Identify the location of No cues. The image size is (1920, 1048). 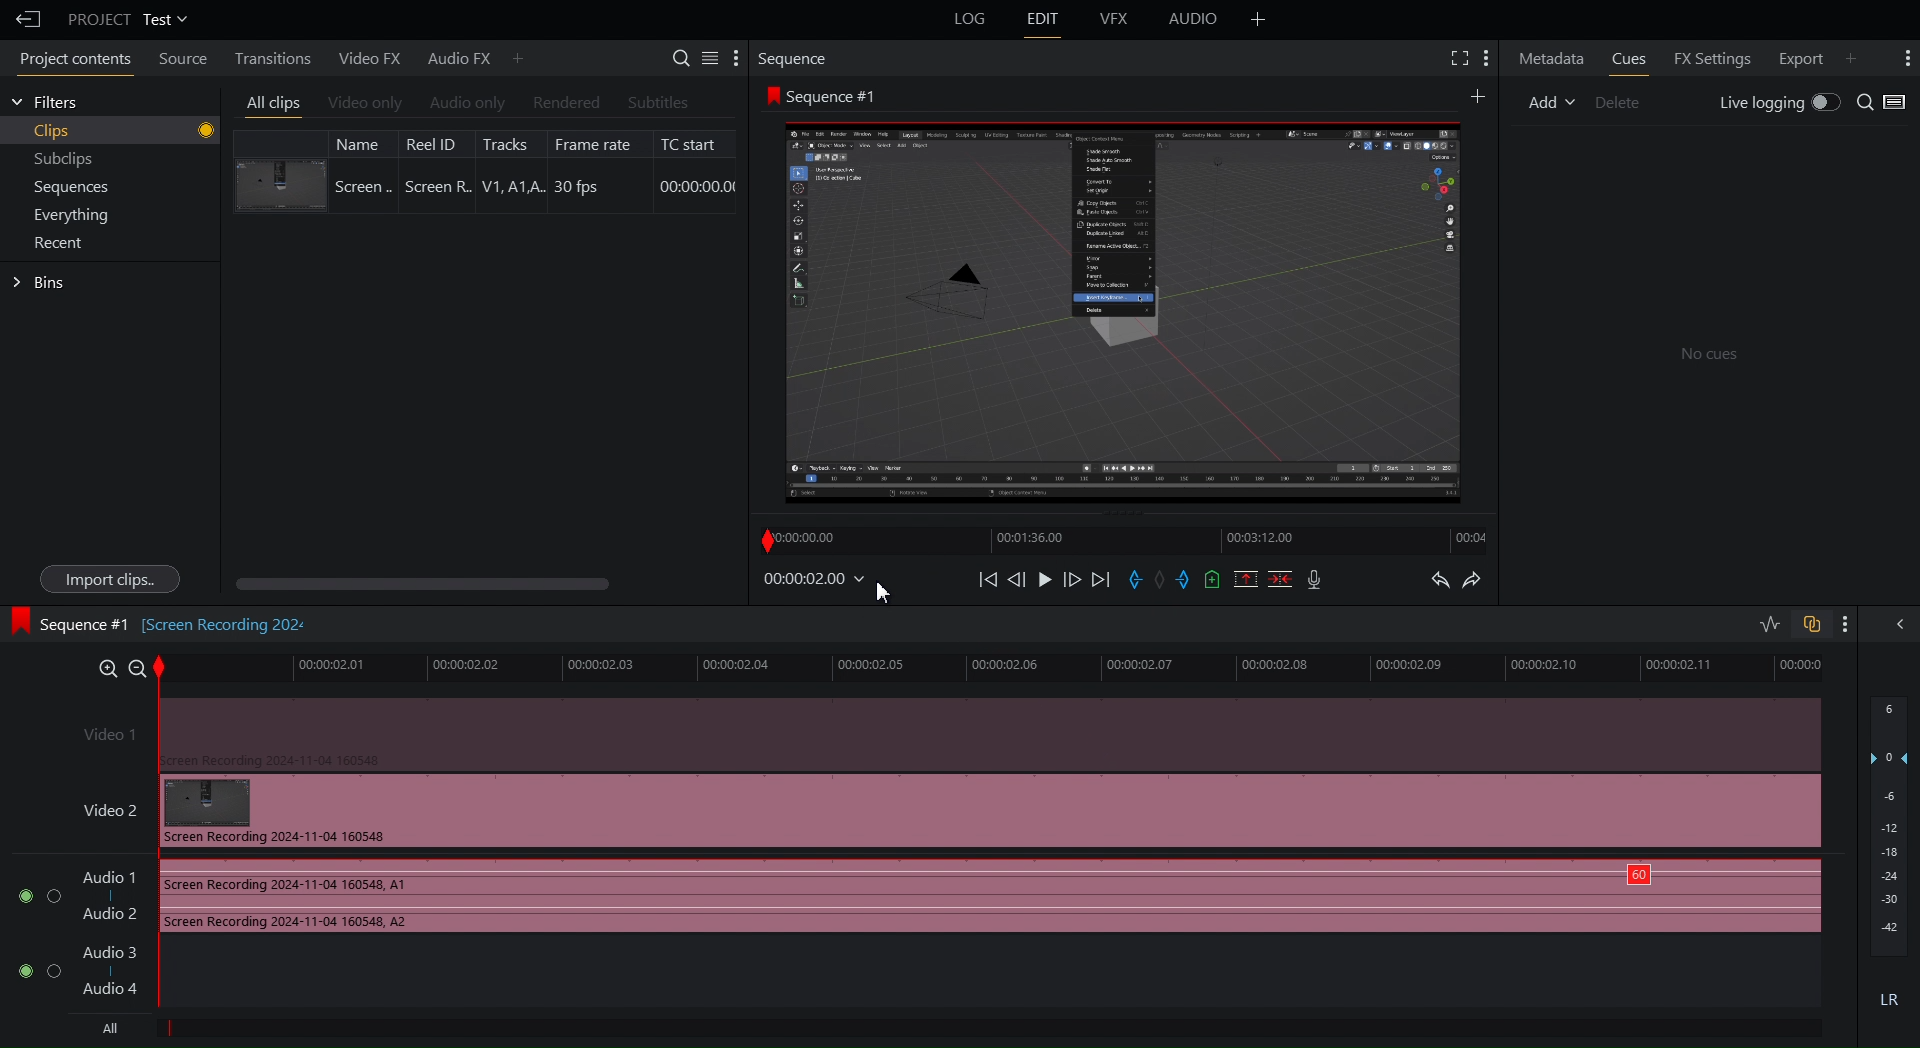
(1710, 356).